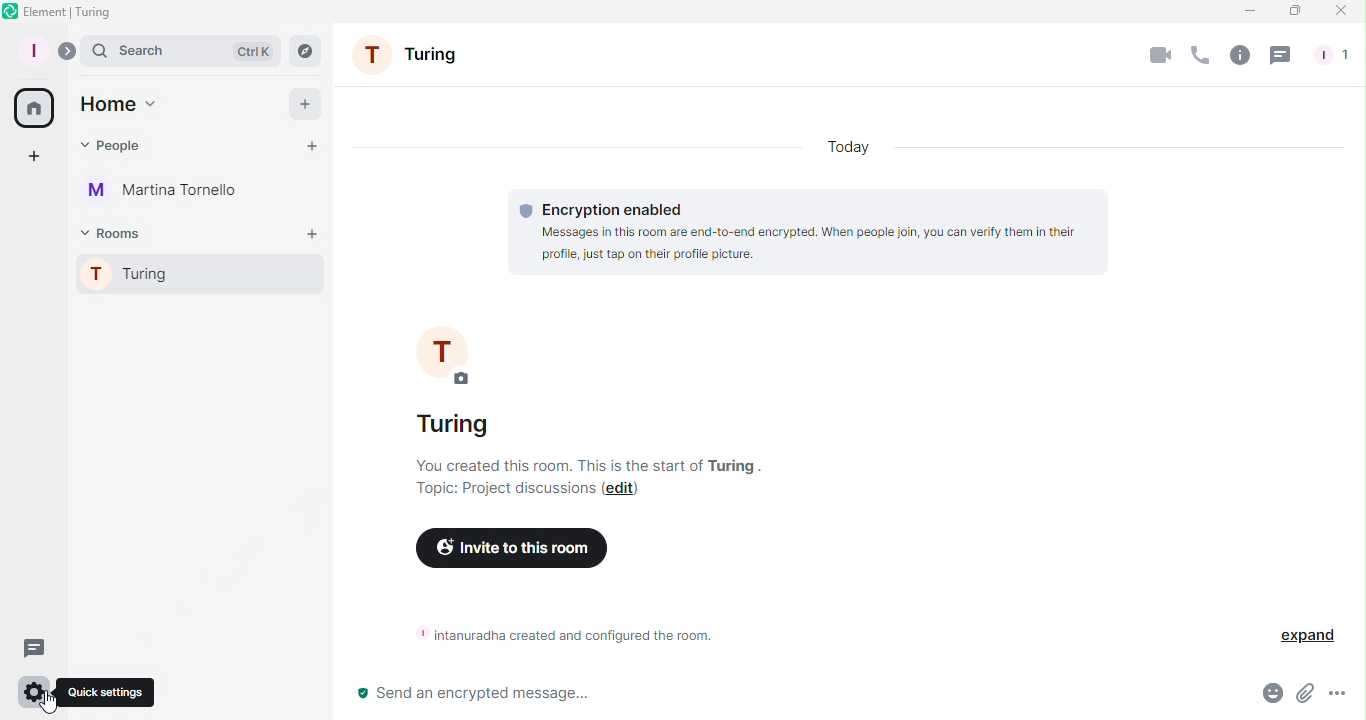 The width and height of the screenshot is (1366, 720). What do you see at coordinates (624, 492) in the screenshot?
I see `Edit` at bounding box center [624, 492].